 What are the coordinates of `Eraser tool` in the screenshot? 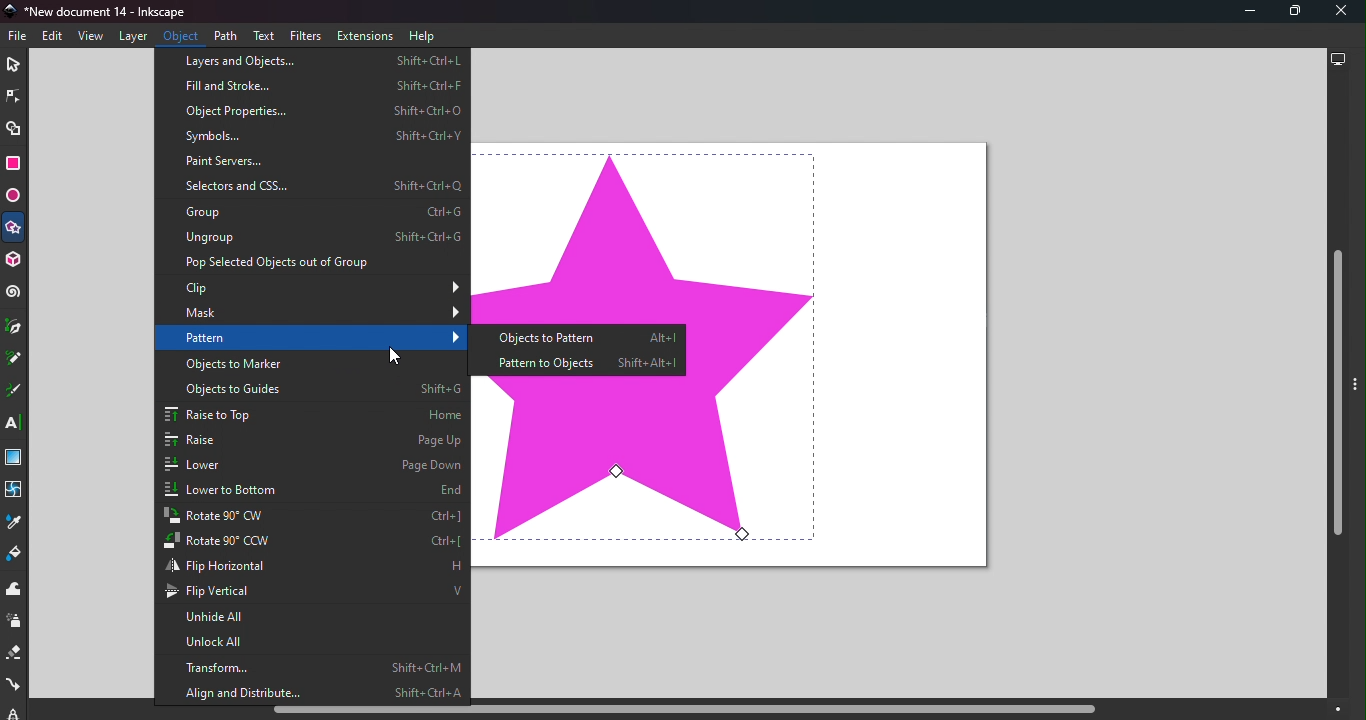 It's located at (13, 657).